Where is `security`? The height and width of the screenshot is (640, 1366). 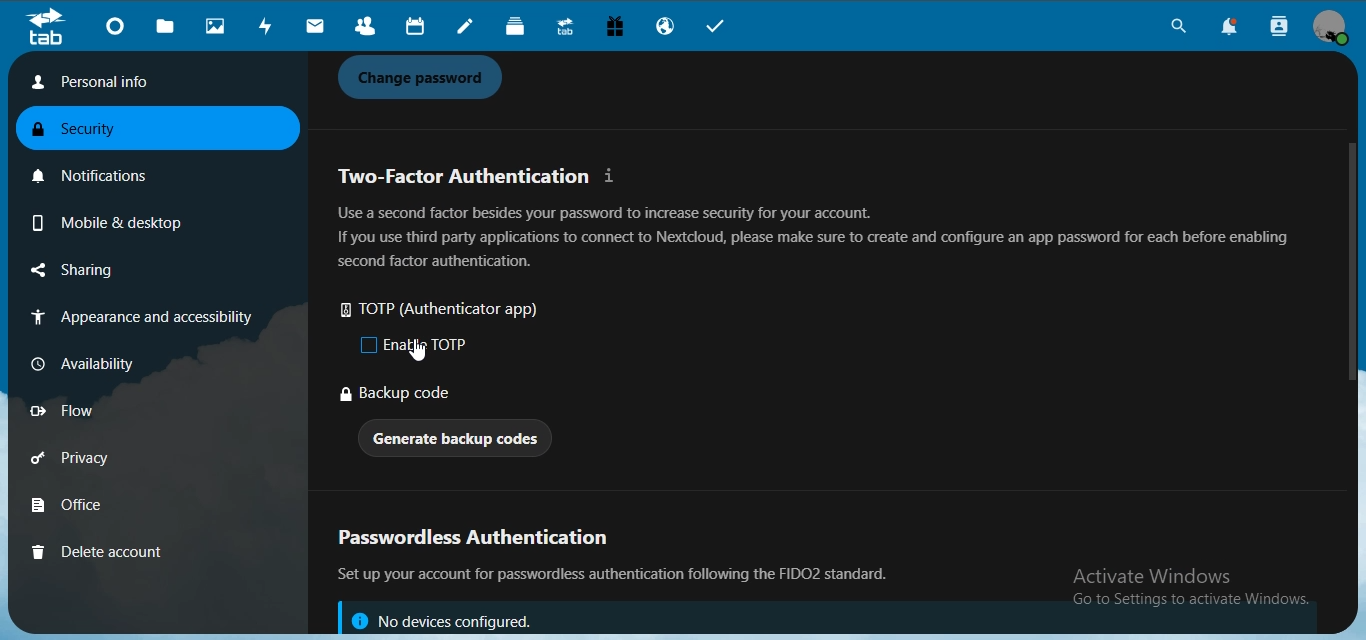
security is located at coordinates (89, 131).